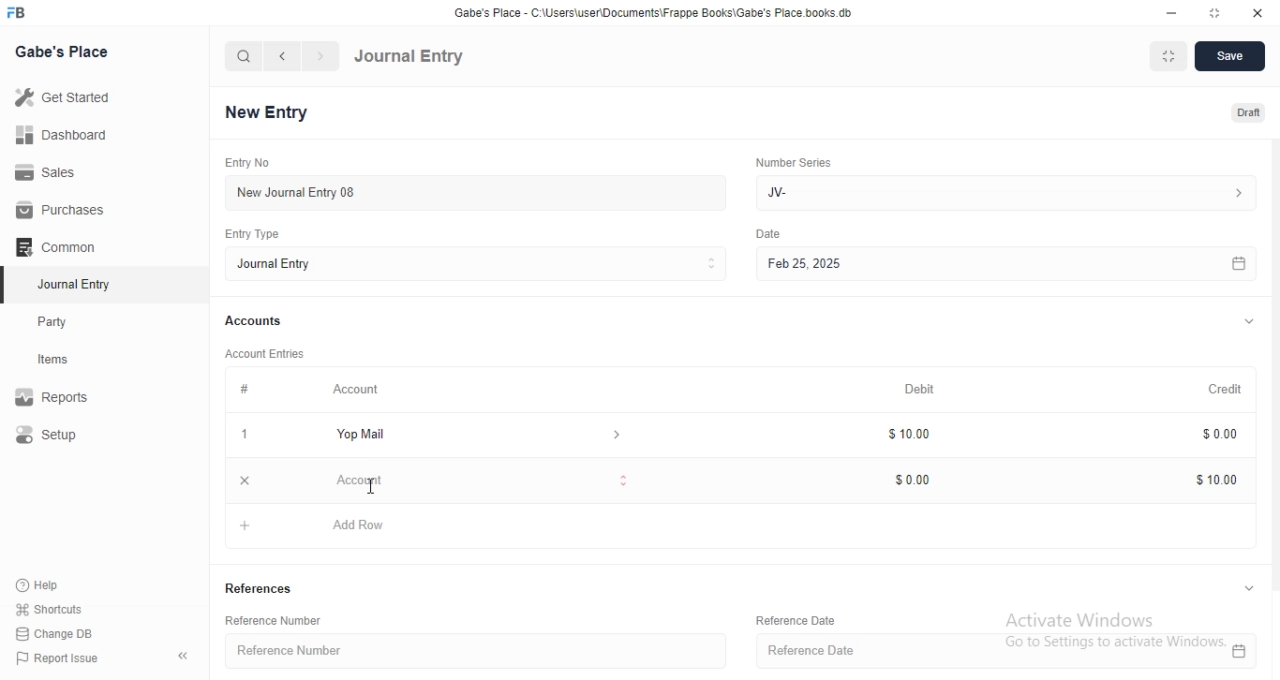 This screenshot has width=1280, height=680. I want to click on Common, so click(60, 247).